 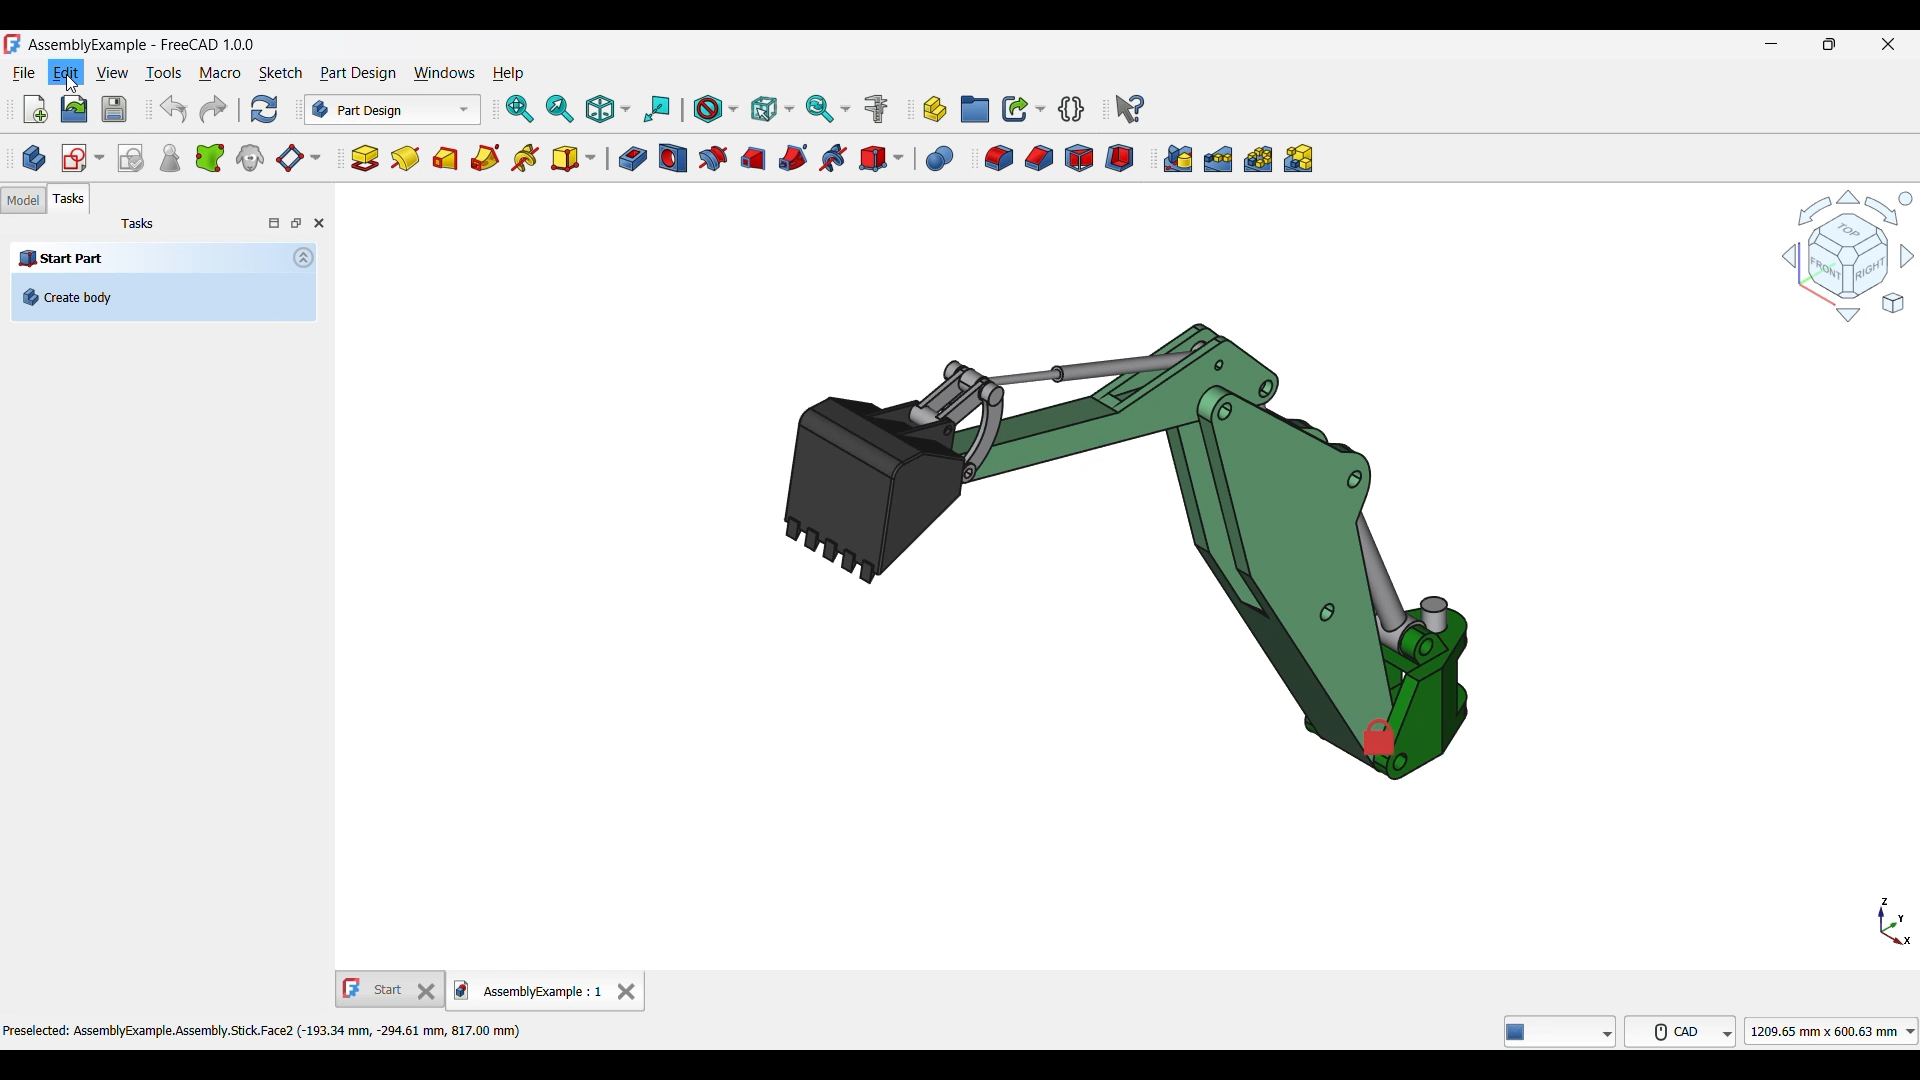 What do you see at coordinates (170, 159) in the screenshot?
I see `Check geometry` at bounding box center [170, 159].